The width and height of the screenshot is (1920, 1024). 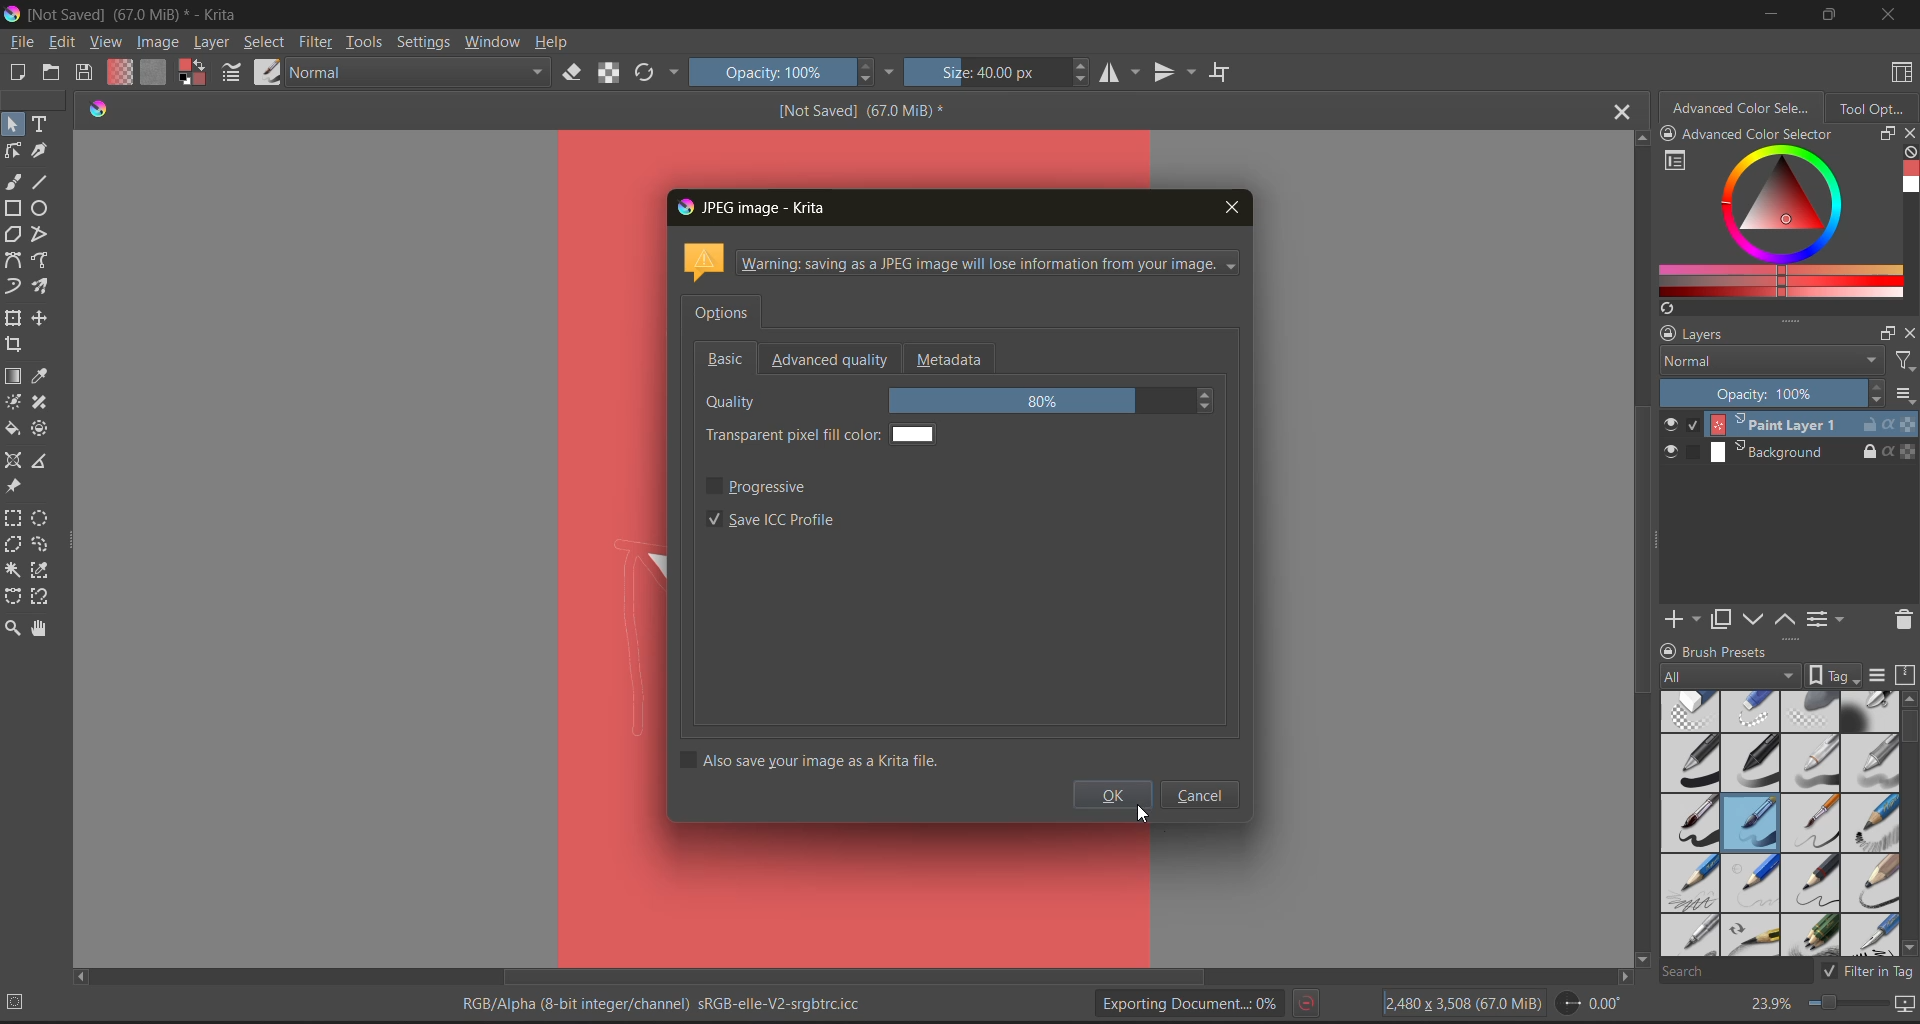 I want to click on advanced color selector, so click(x=1780, y=223).